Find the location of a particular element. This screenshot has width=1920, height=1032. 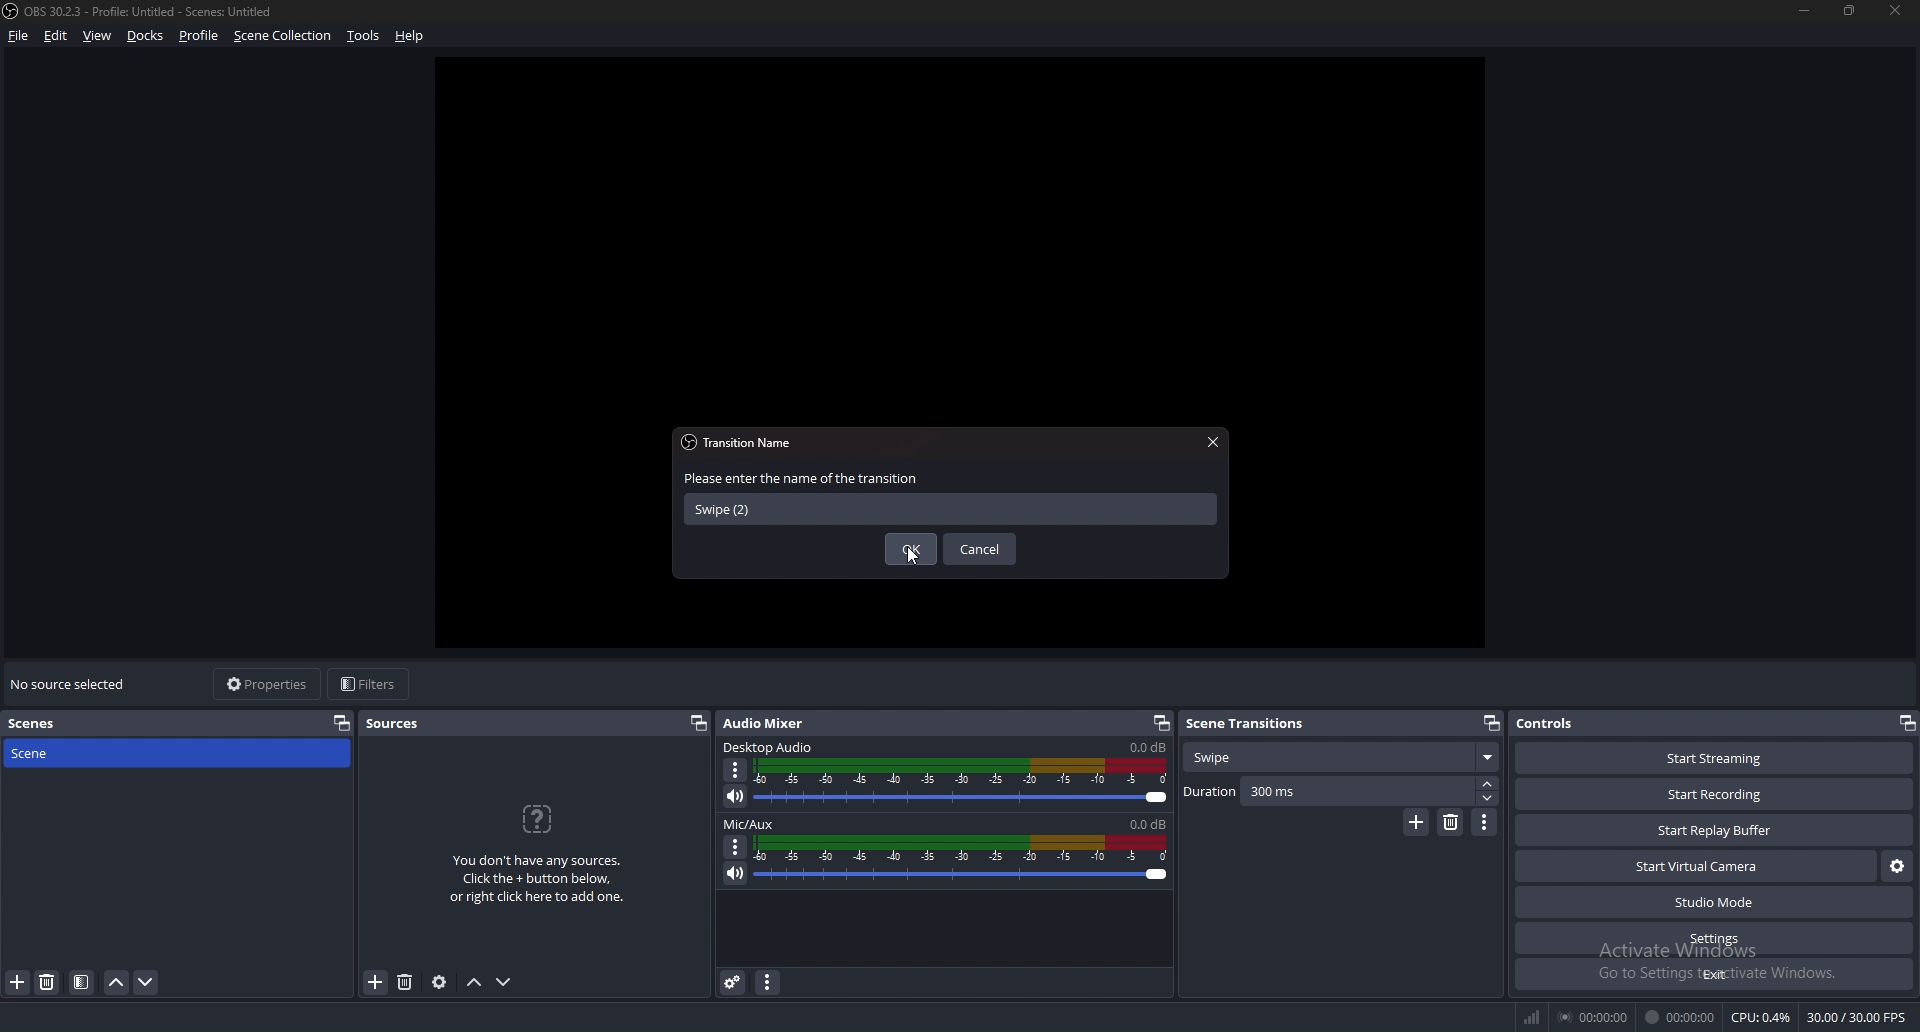

close is located at coordinates (1214, 443).